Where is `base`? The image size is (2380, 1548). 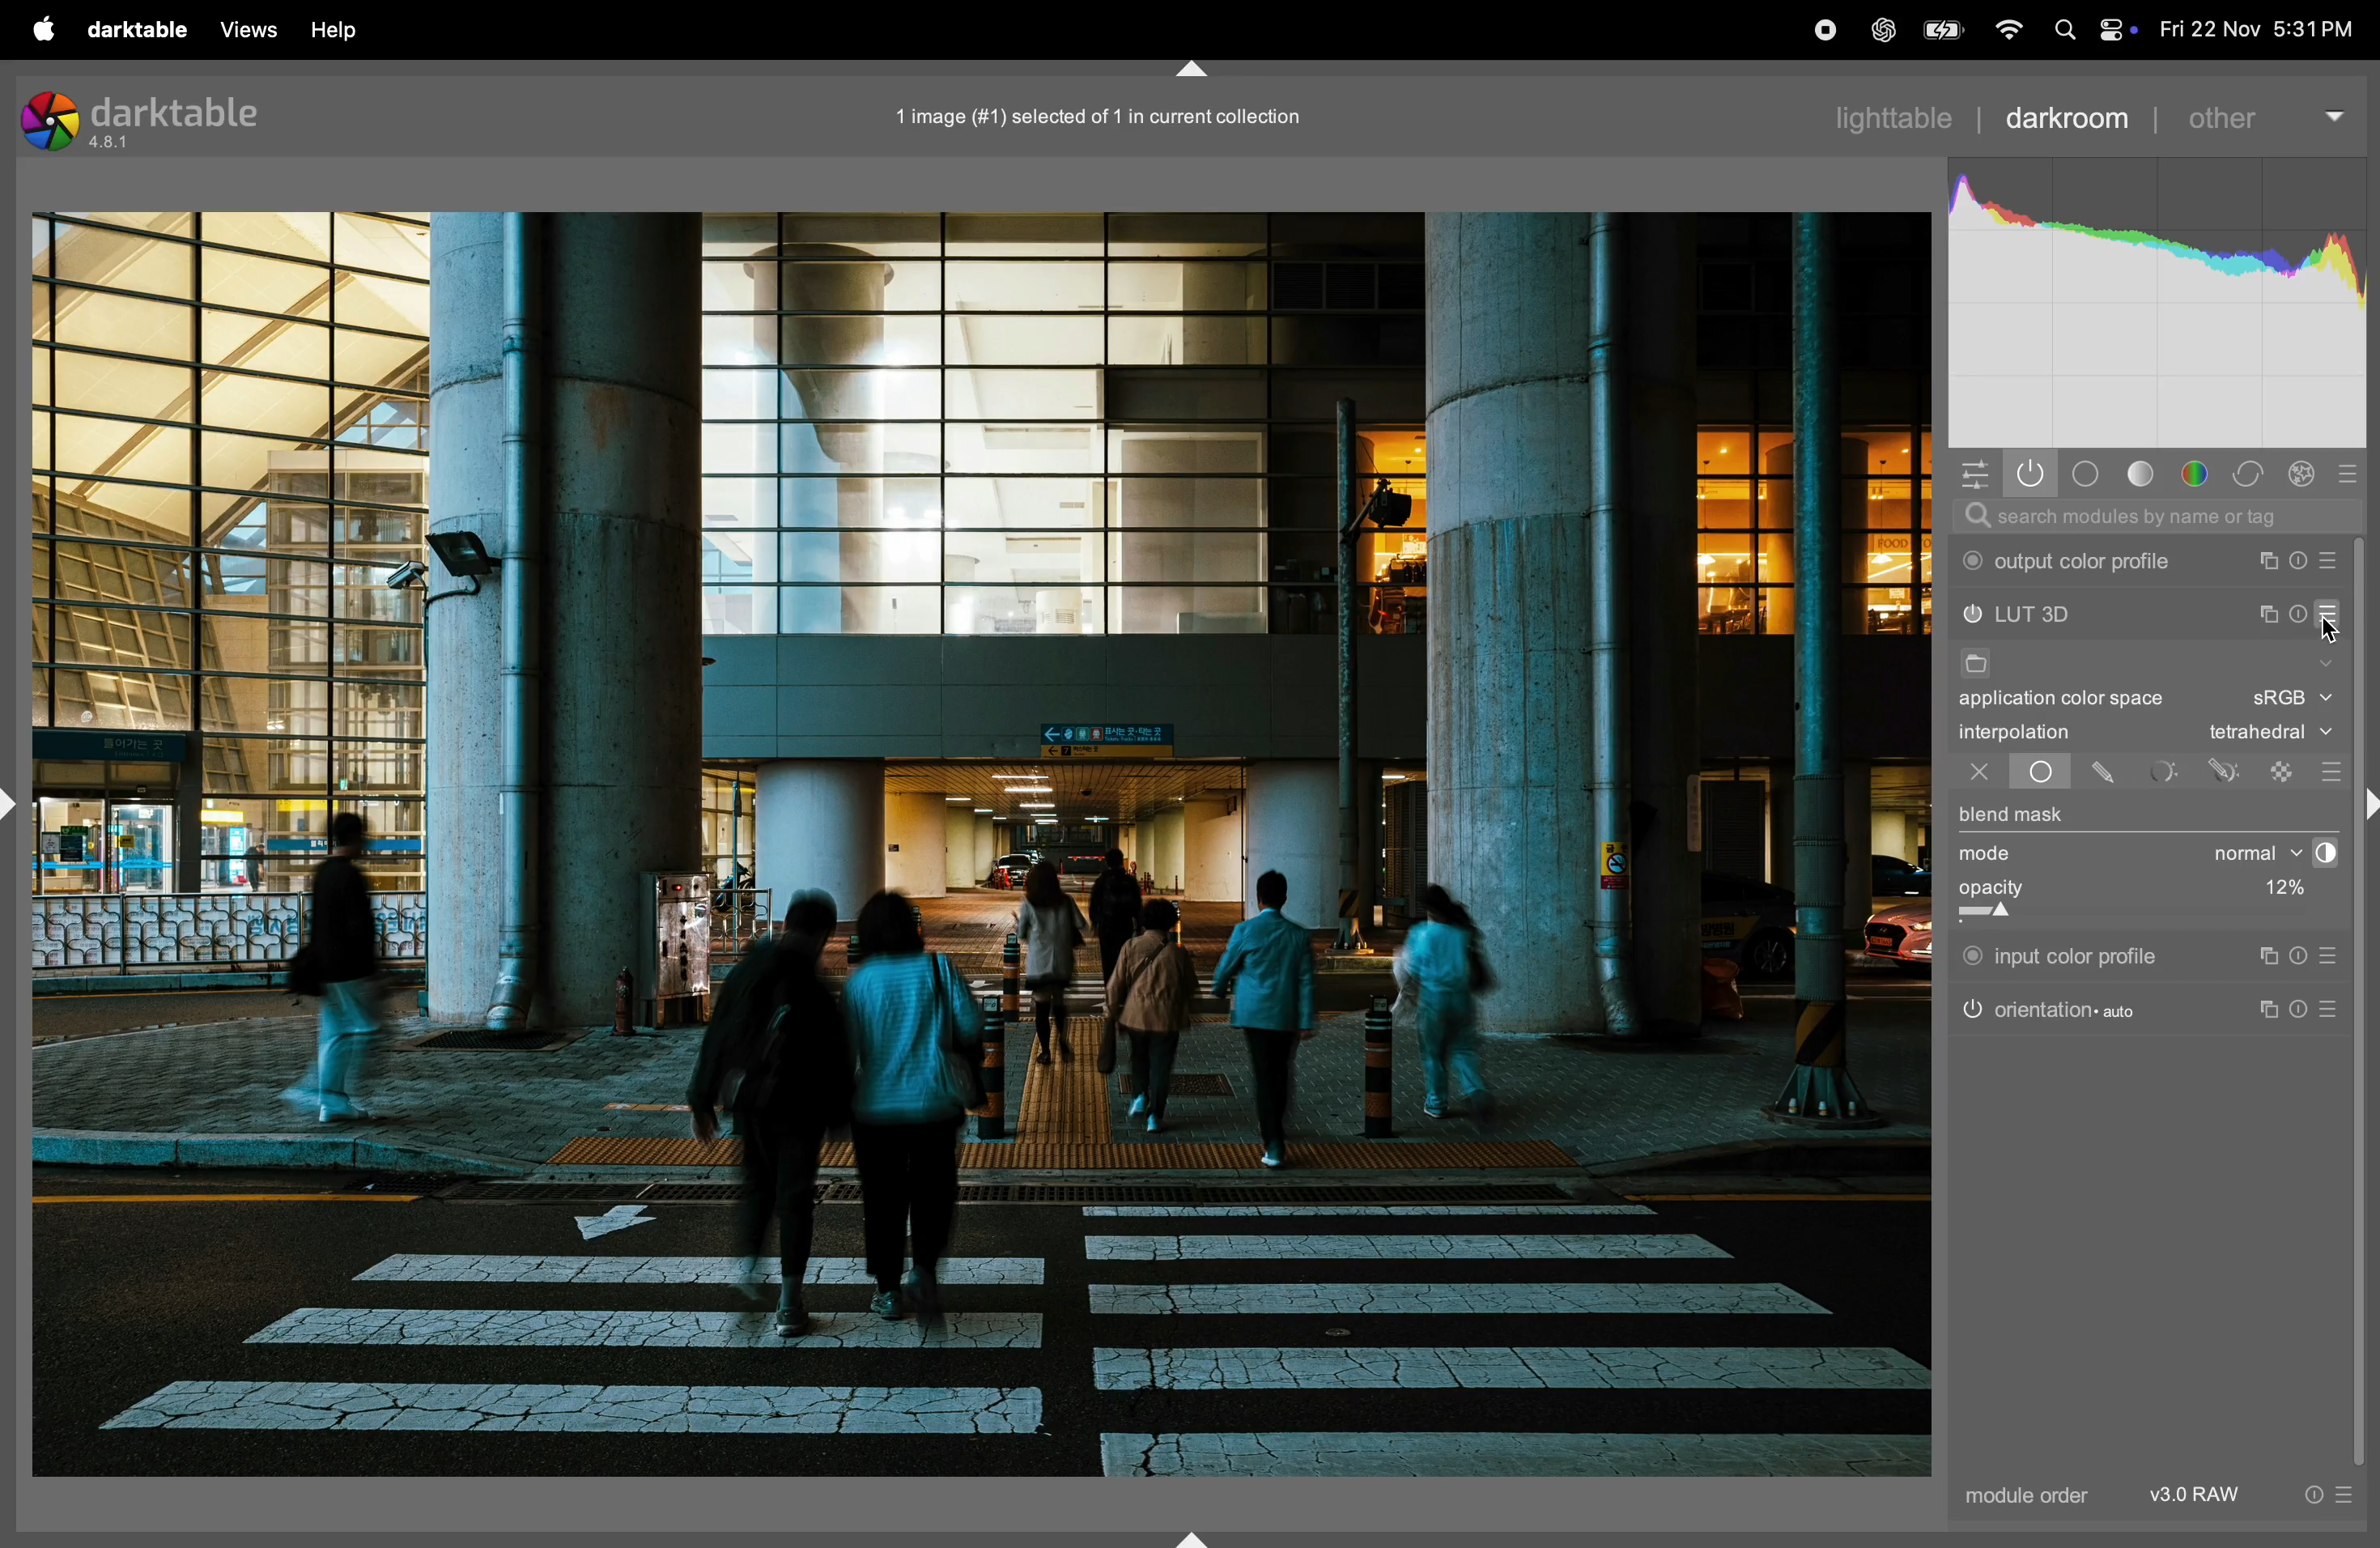 base is located at coordinates (2087, 474).